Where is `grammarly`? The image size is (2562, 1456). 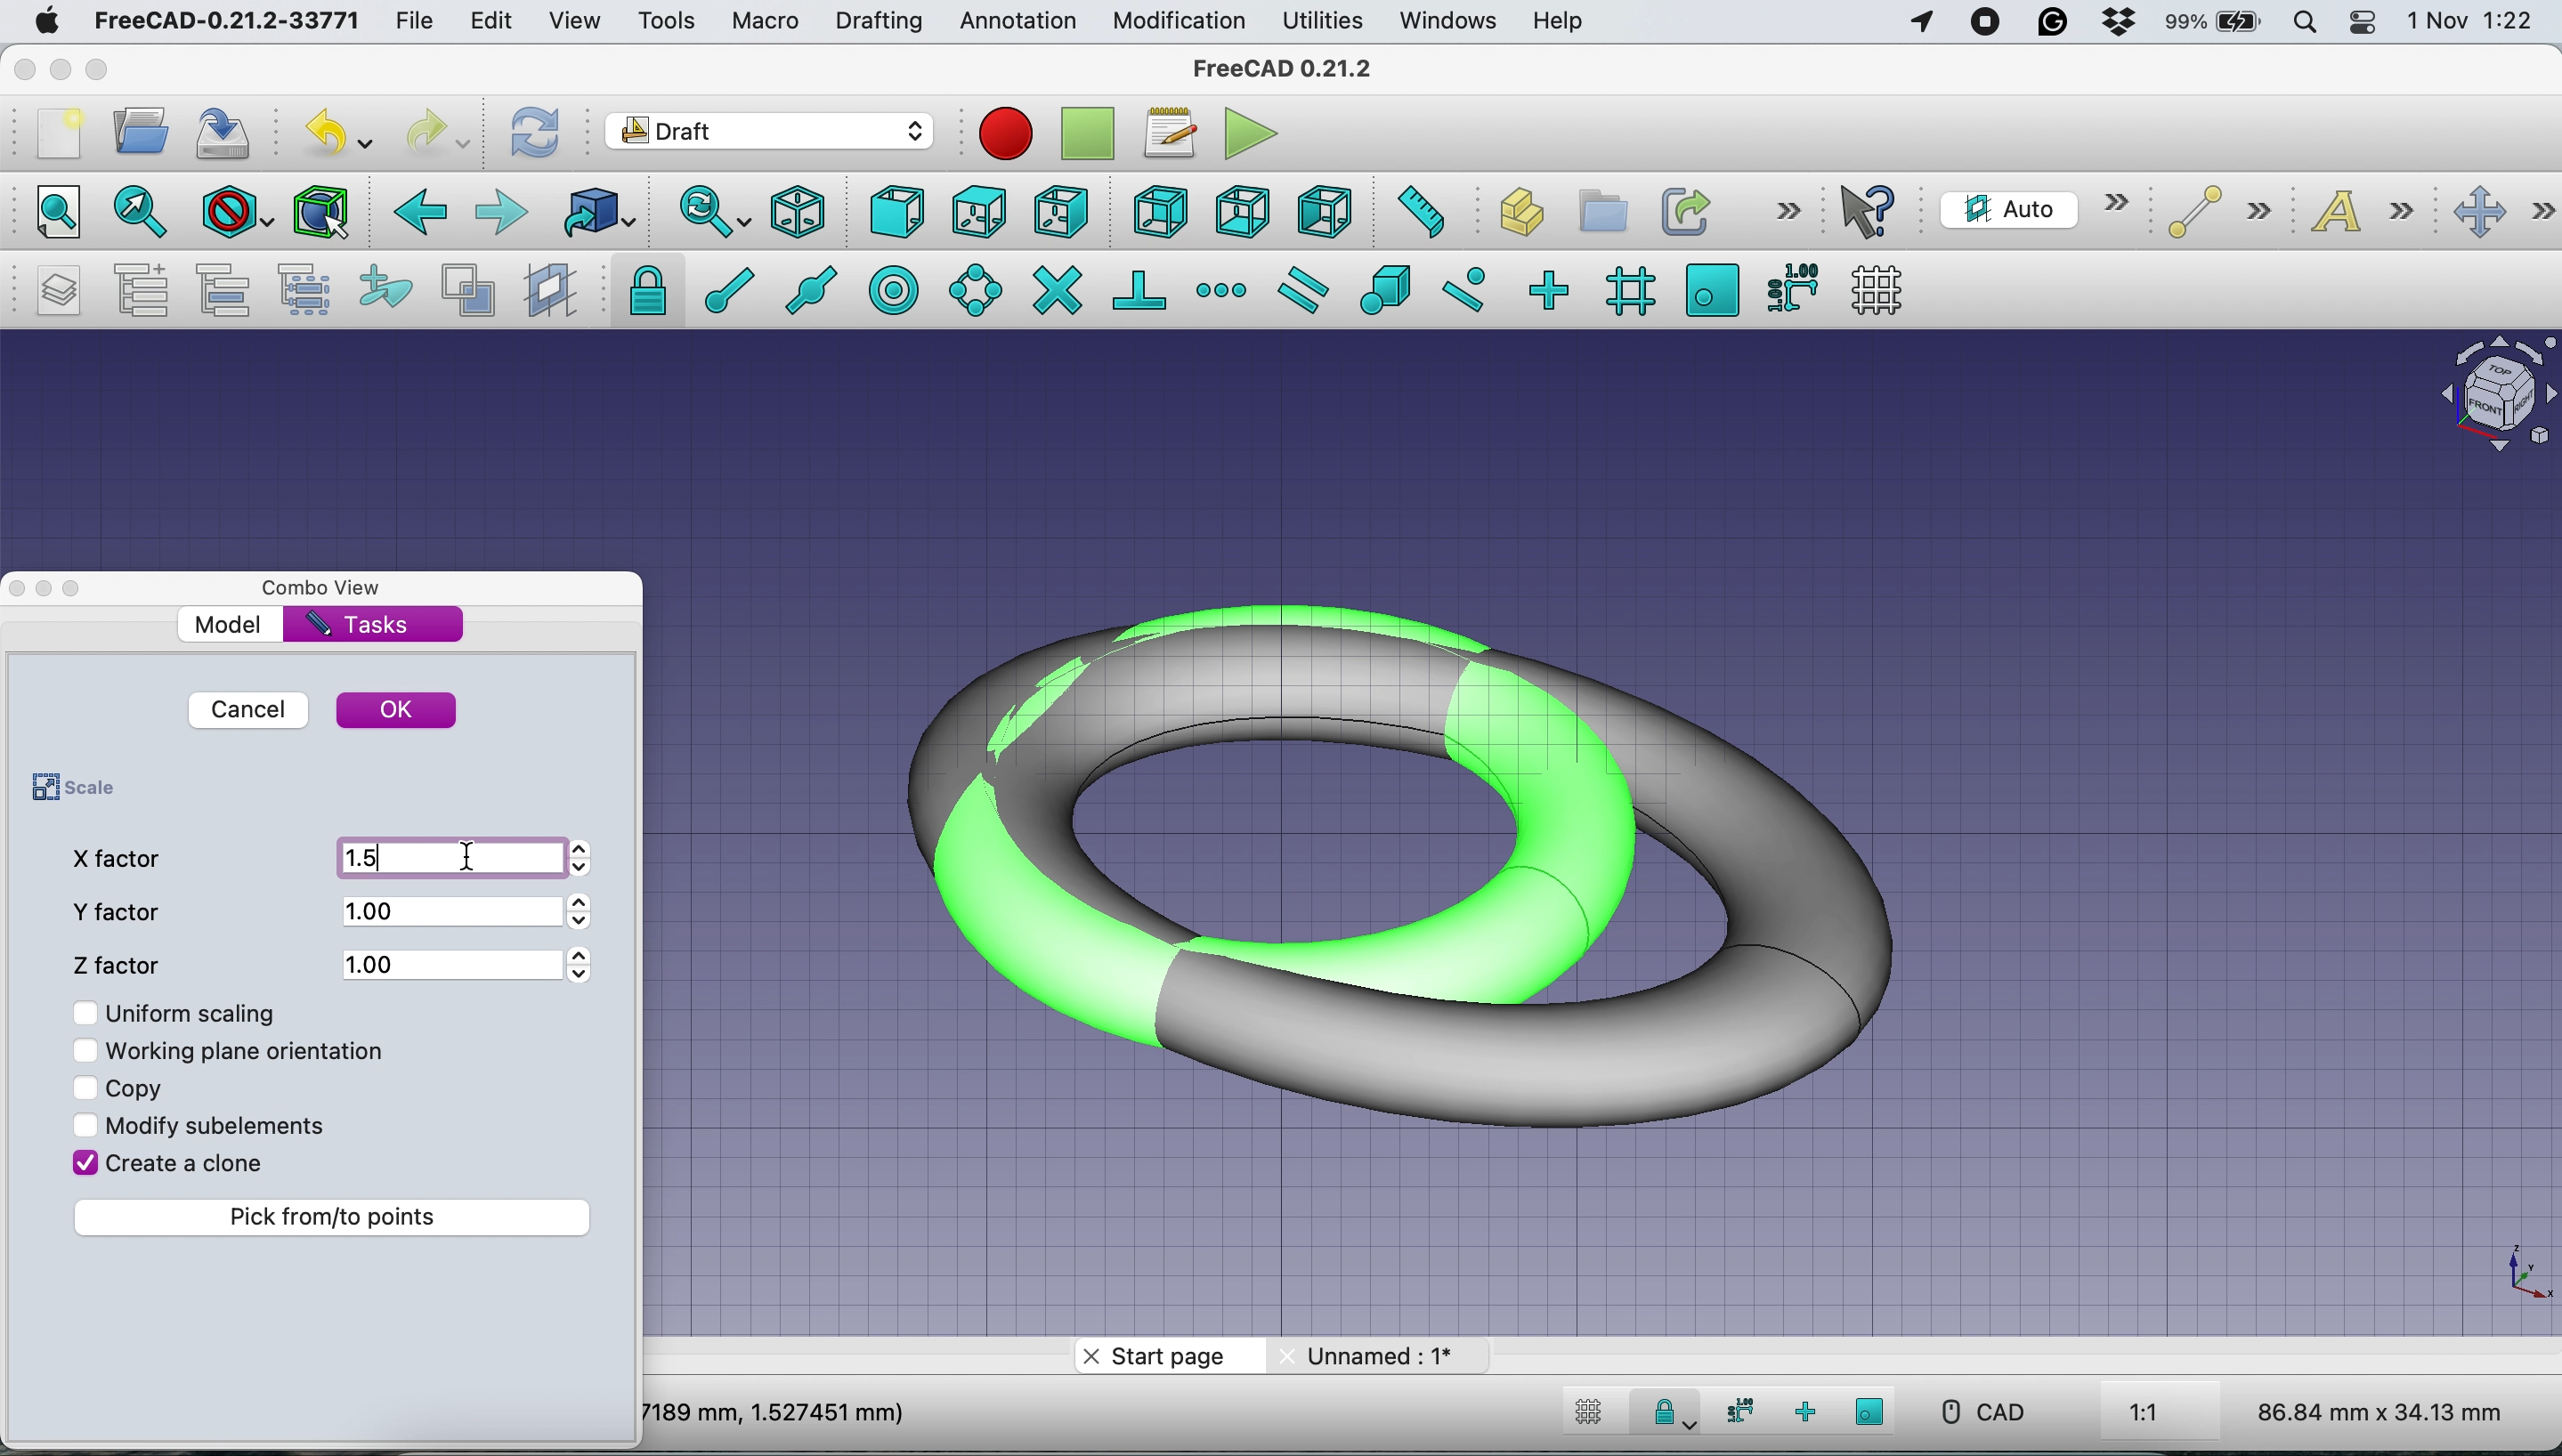 grammarly is located at coordinates (2050, 21).